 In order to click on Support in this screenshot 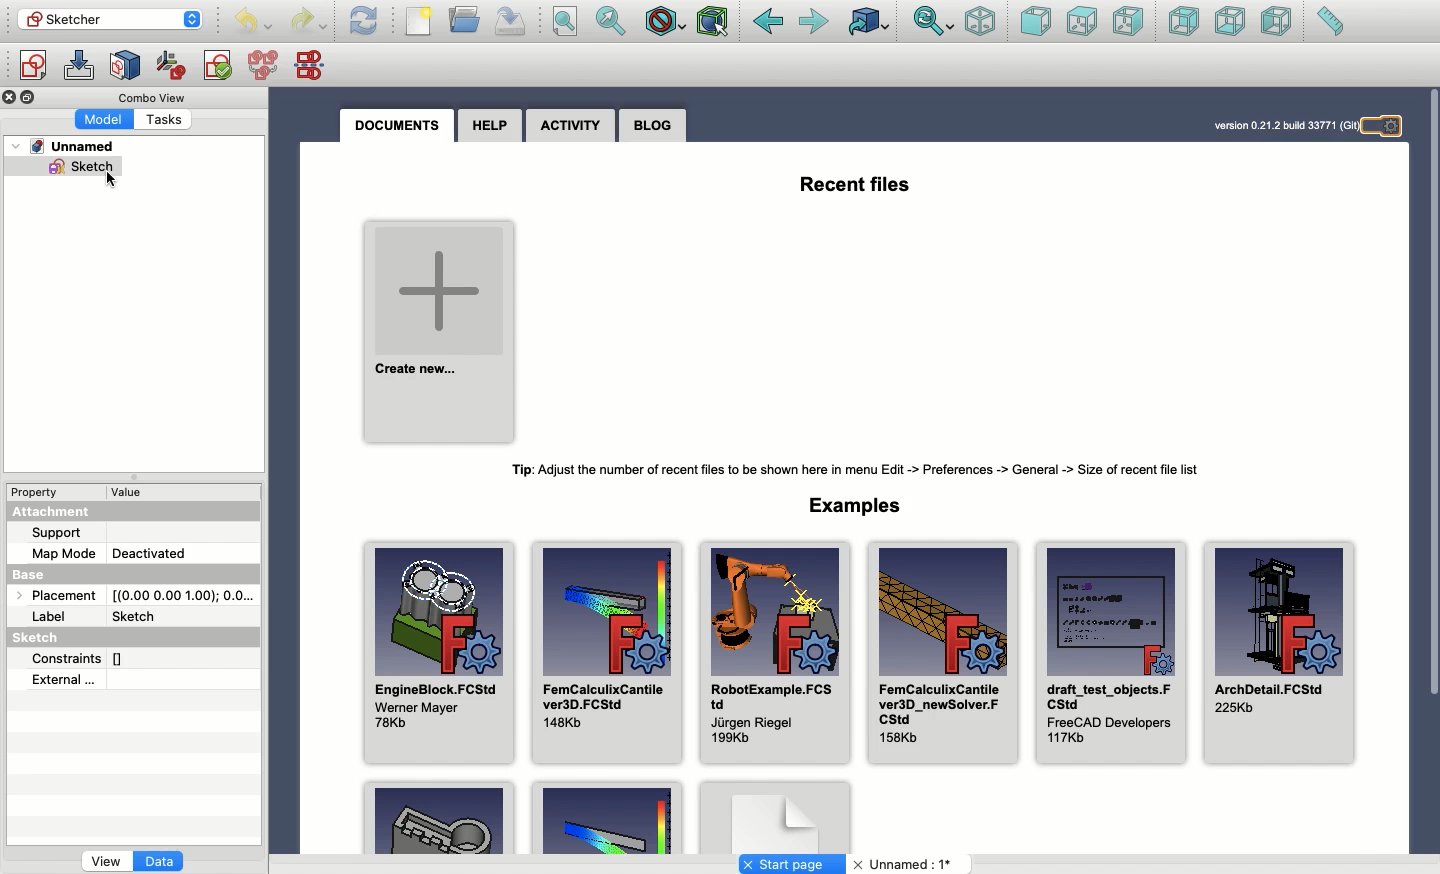, I will do `click(66, 533)`.